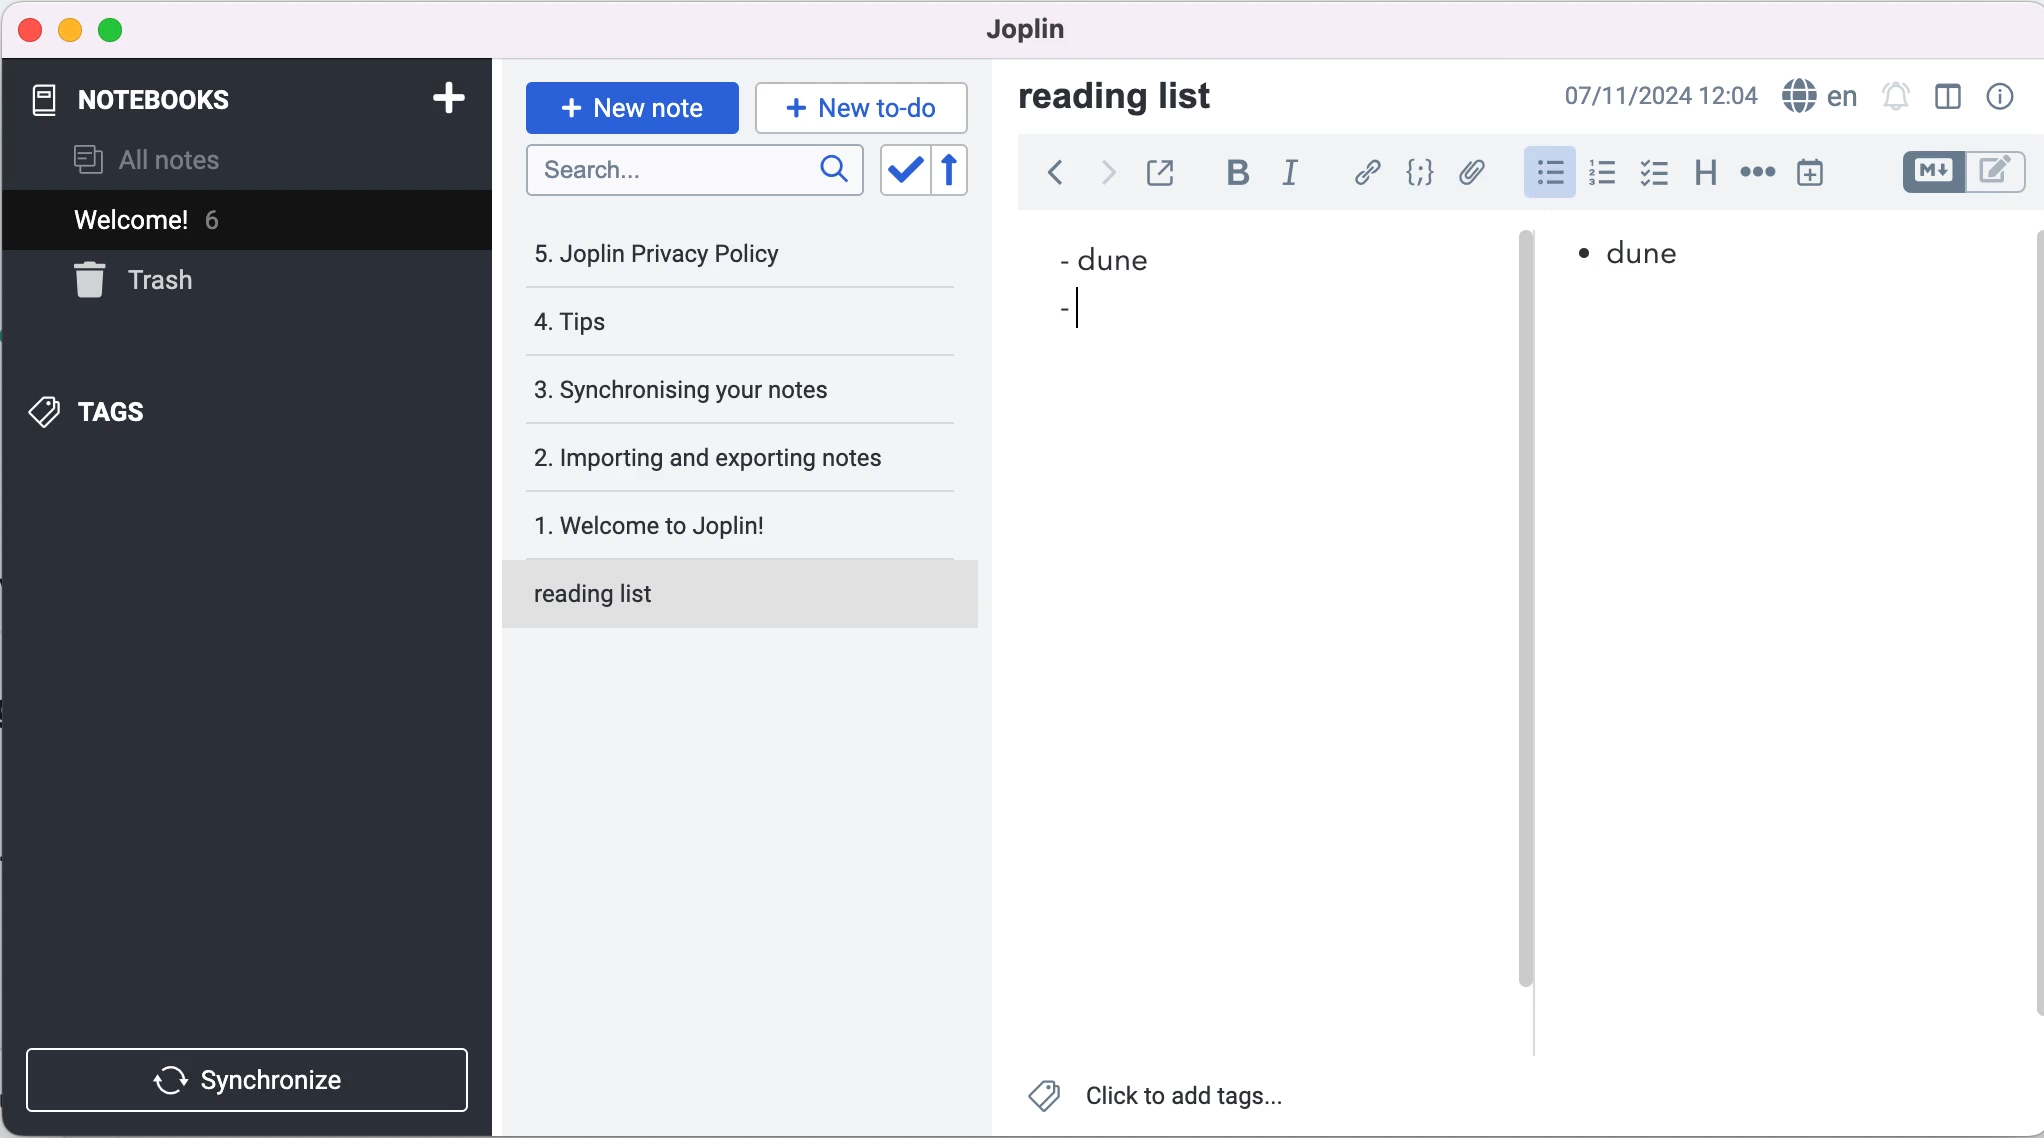  Describe the element at coordinates (1067, 310) in the screenshot. I see `2nd bullet list` at that location.